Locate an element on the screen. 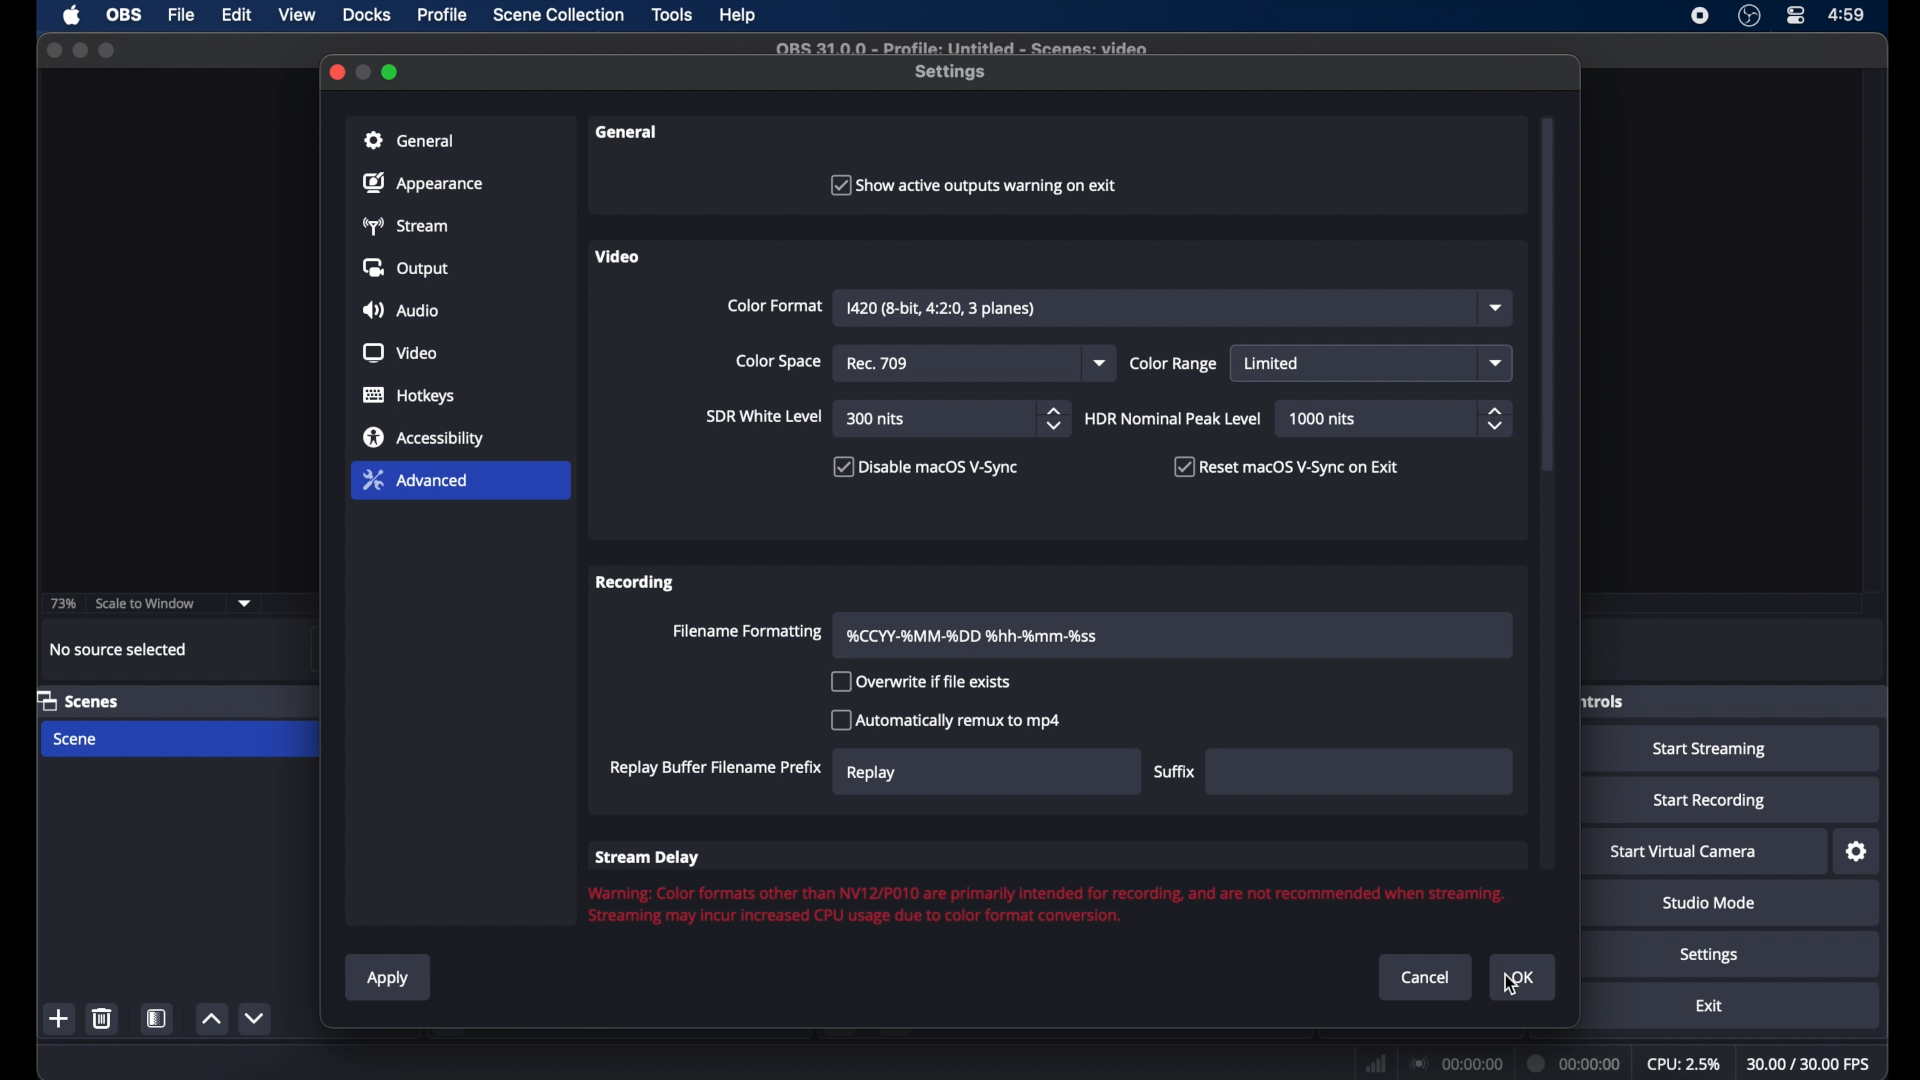 This screenshot has width=1920, height=1080. docks is located at coordinates (366, 15).